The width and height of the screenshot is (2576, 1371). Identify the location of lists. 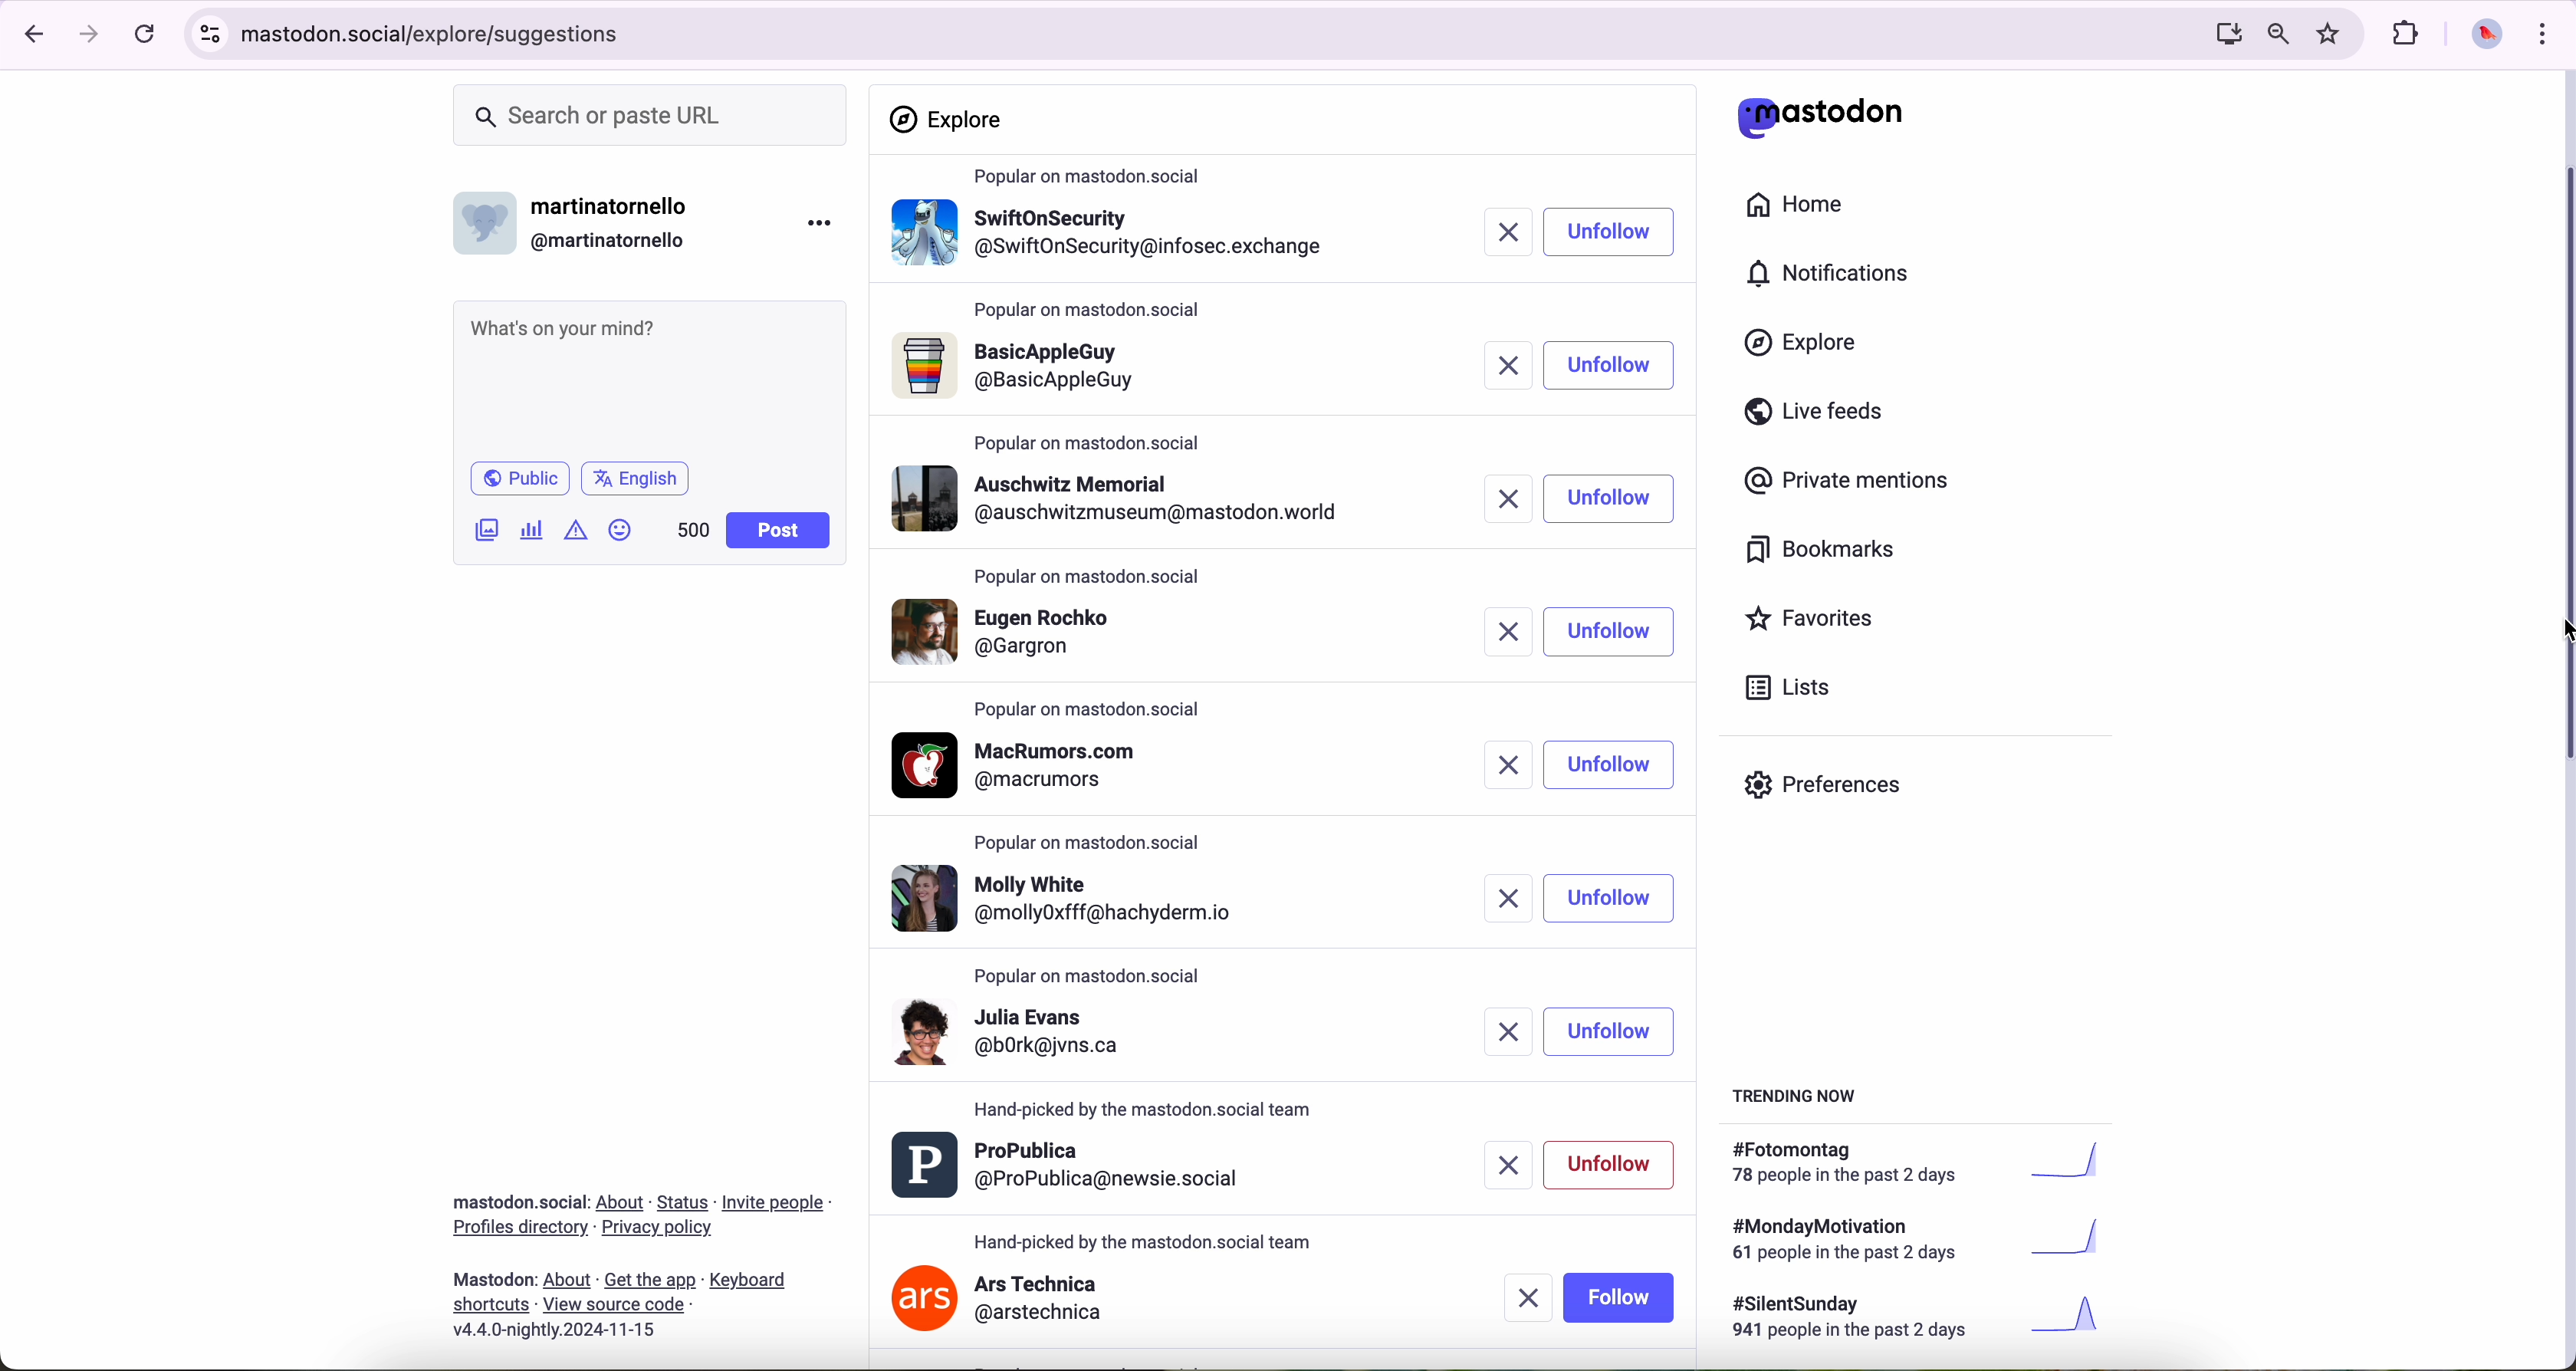
(1780, 687).